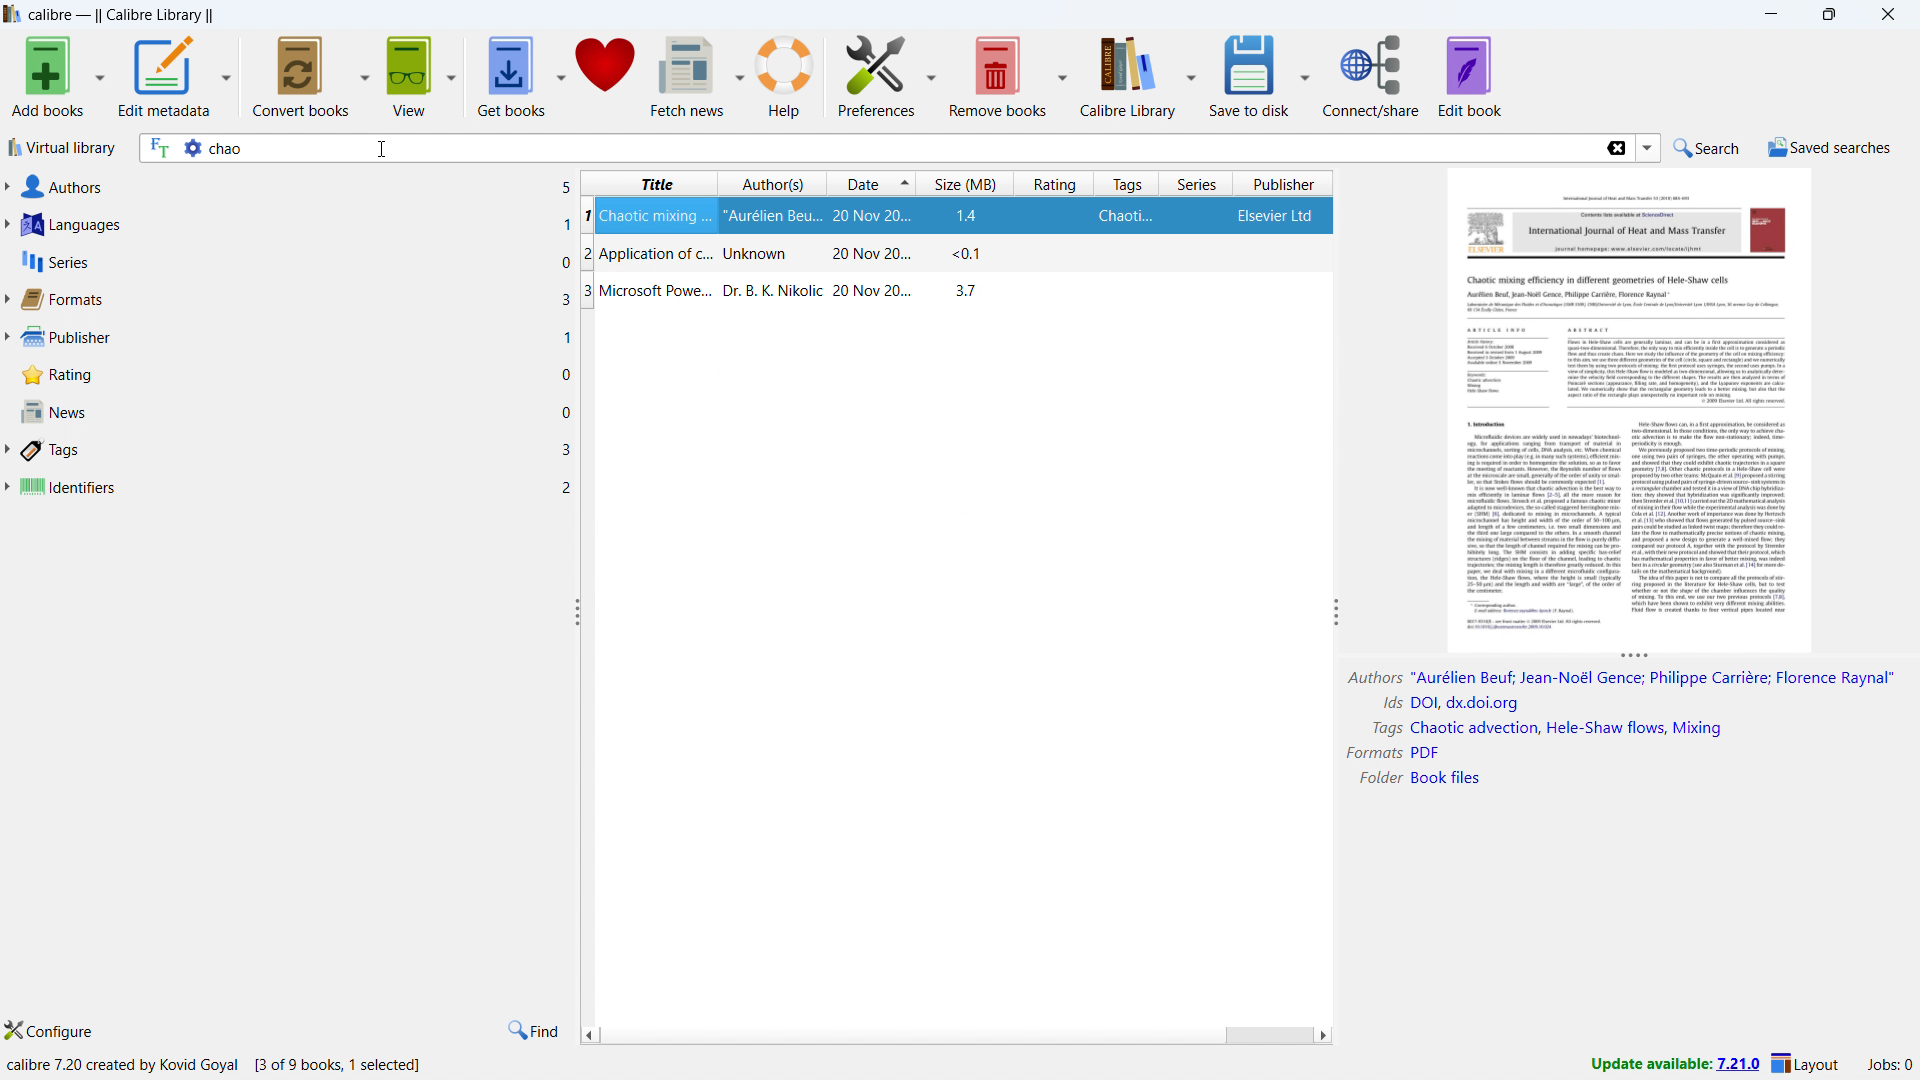 The height and width of the screenshot is (1080, 1920). What do you see at coordinates (1634, 409) in the screenshot?
I see `double click to open book details` at bounding box center [1634, 409].